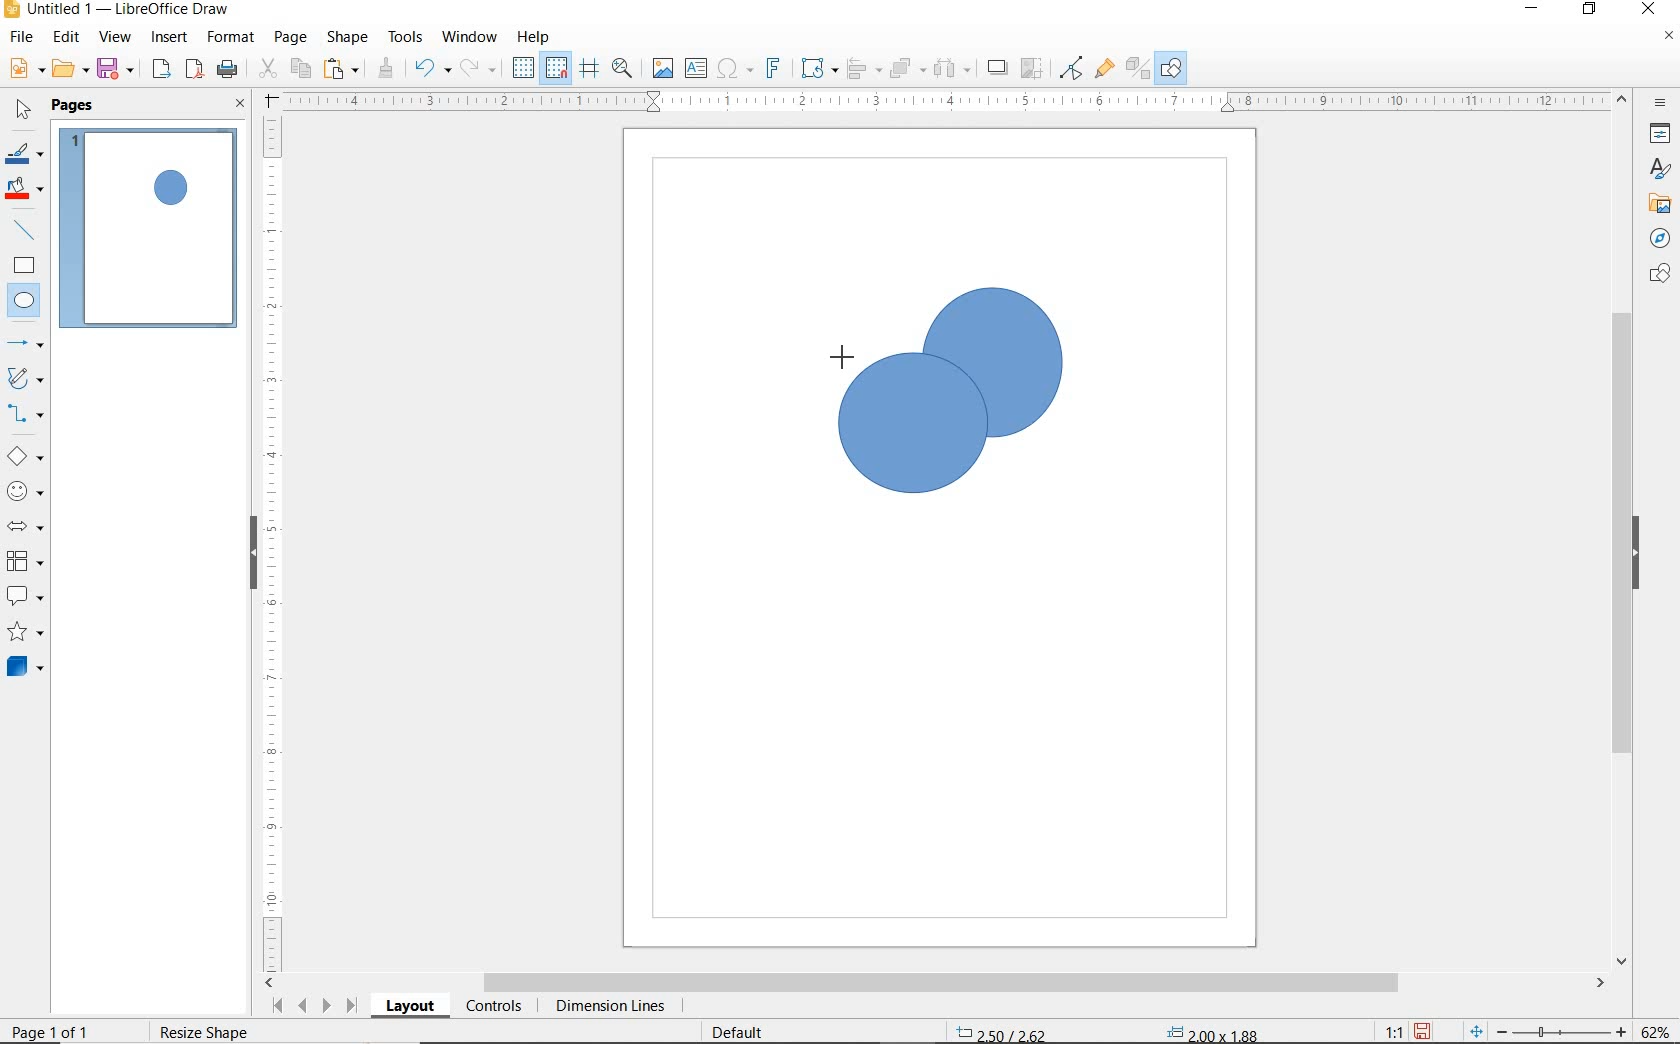 This screenshot has width=1680, height=1044. Describe the element at coordinates (162, 70) in the screenshot. I see `EXPORT` at that location.